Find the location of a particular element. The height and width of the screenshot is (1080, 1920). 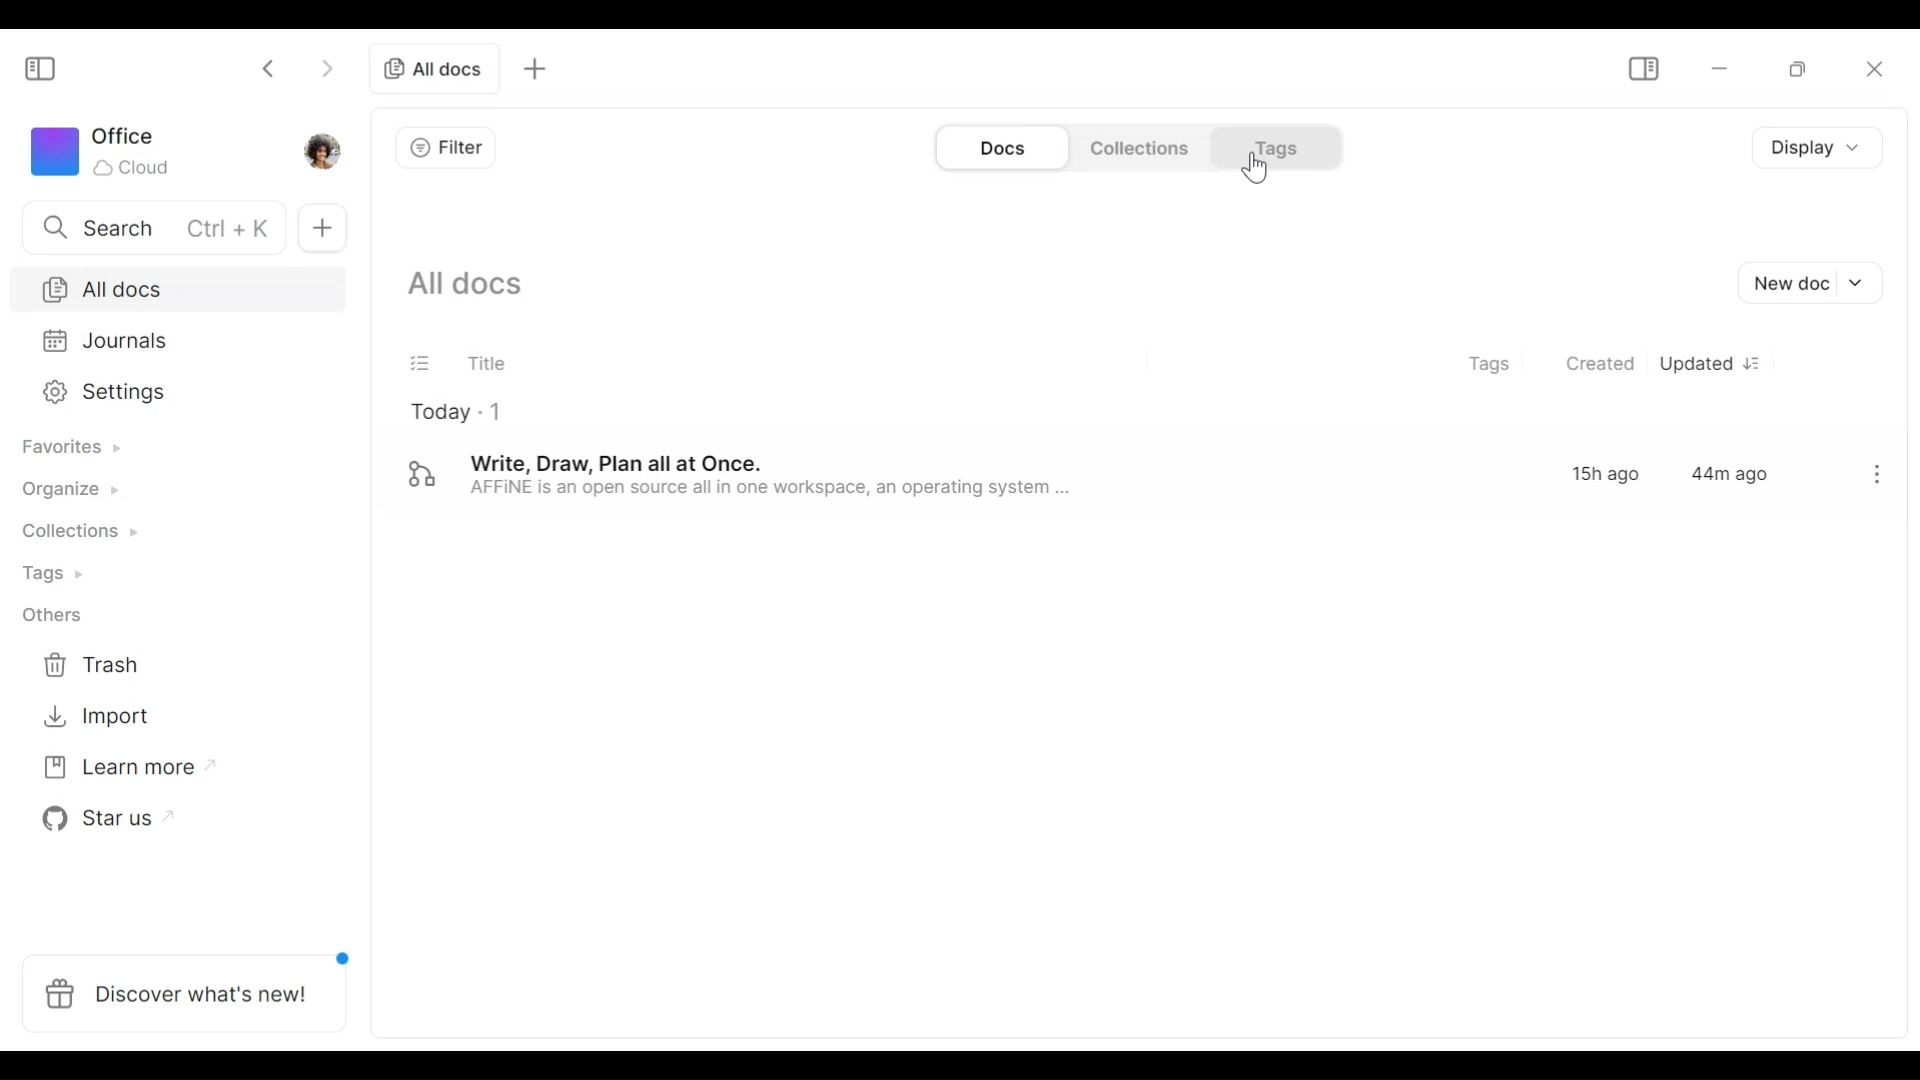

Tags is located at coordinates (61, 575).